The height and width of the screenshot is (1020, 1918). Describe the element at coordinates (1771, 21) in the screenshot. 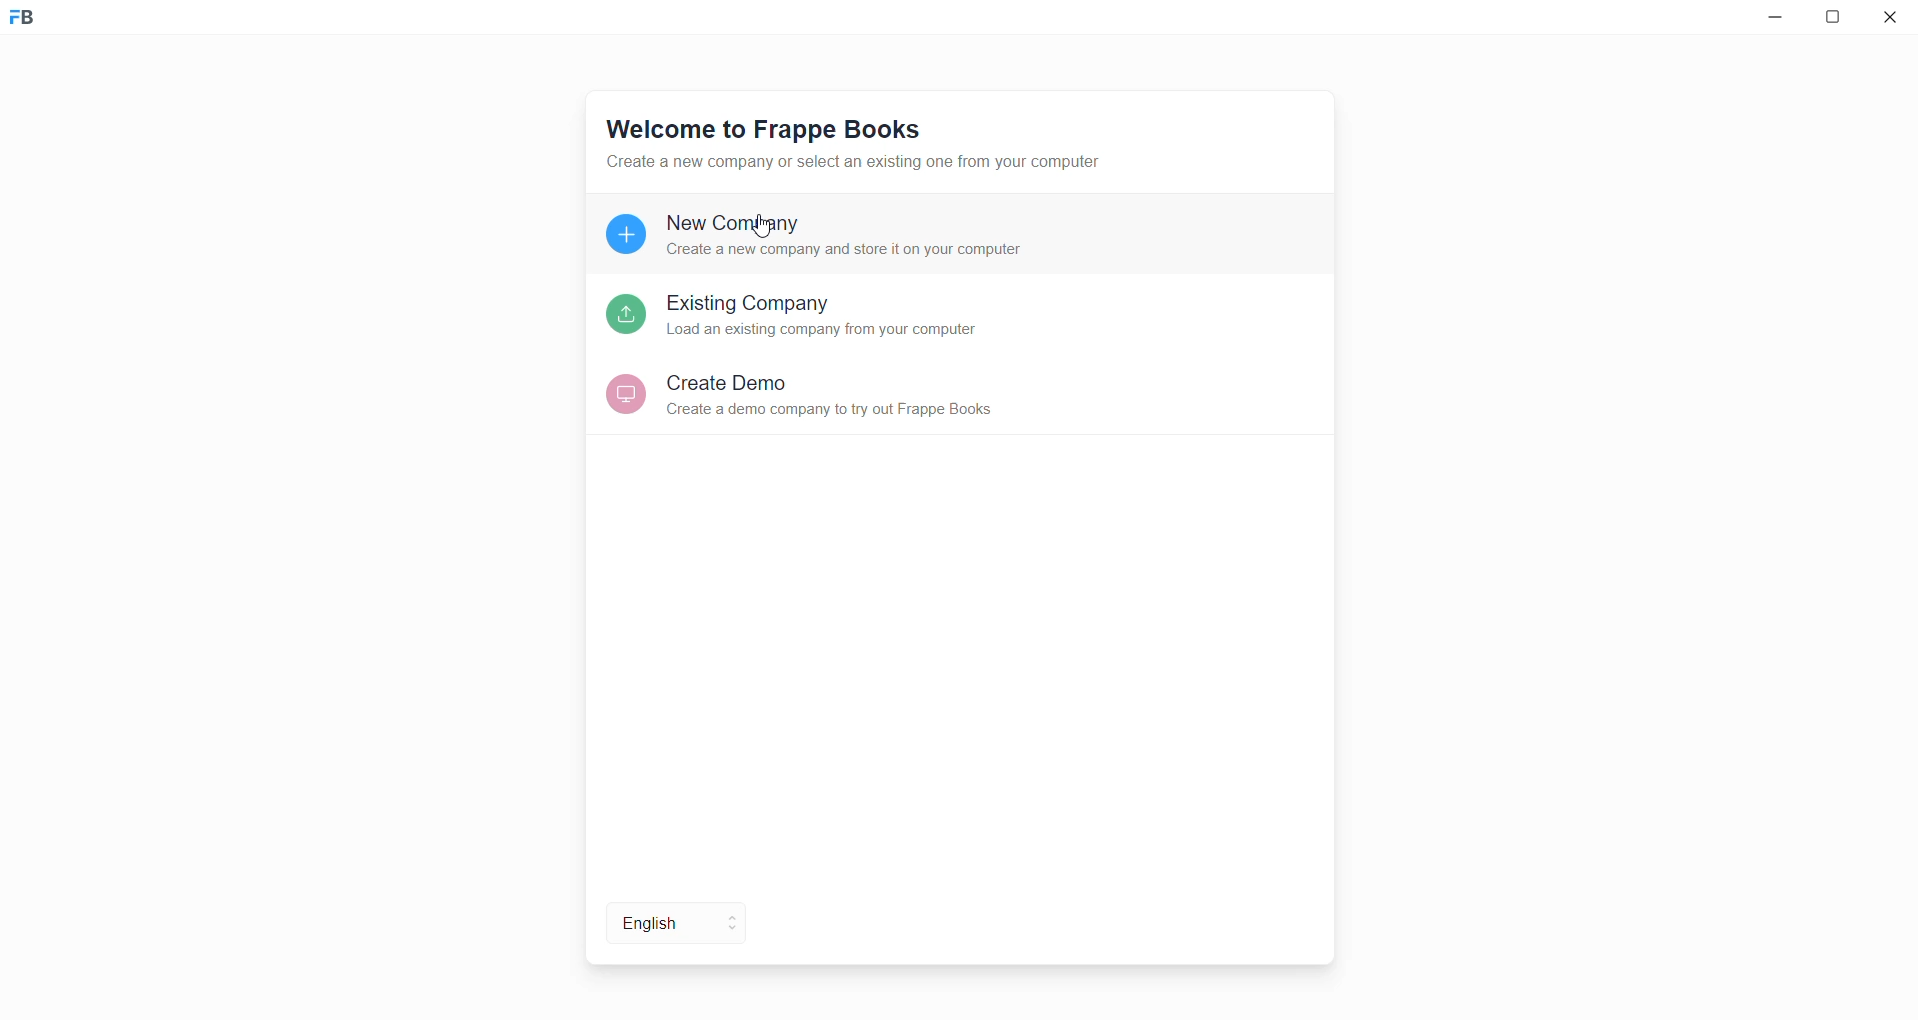

I see `minimize` at that location.